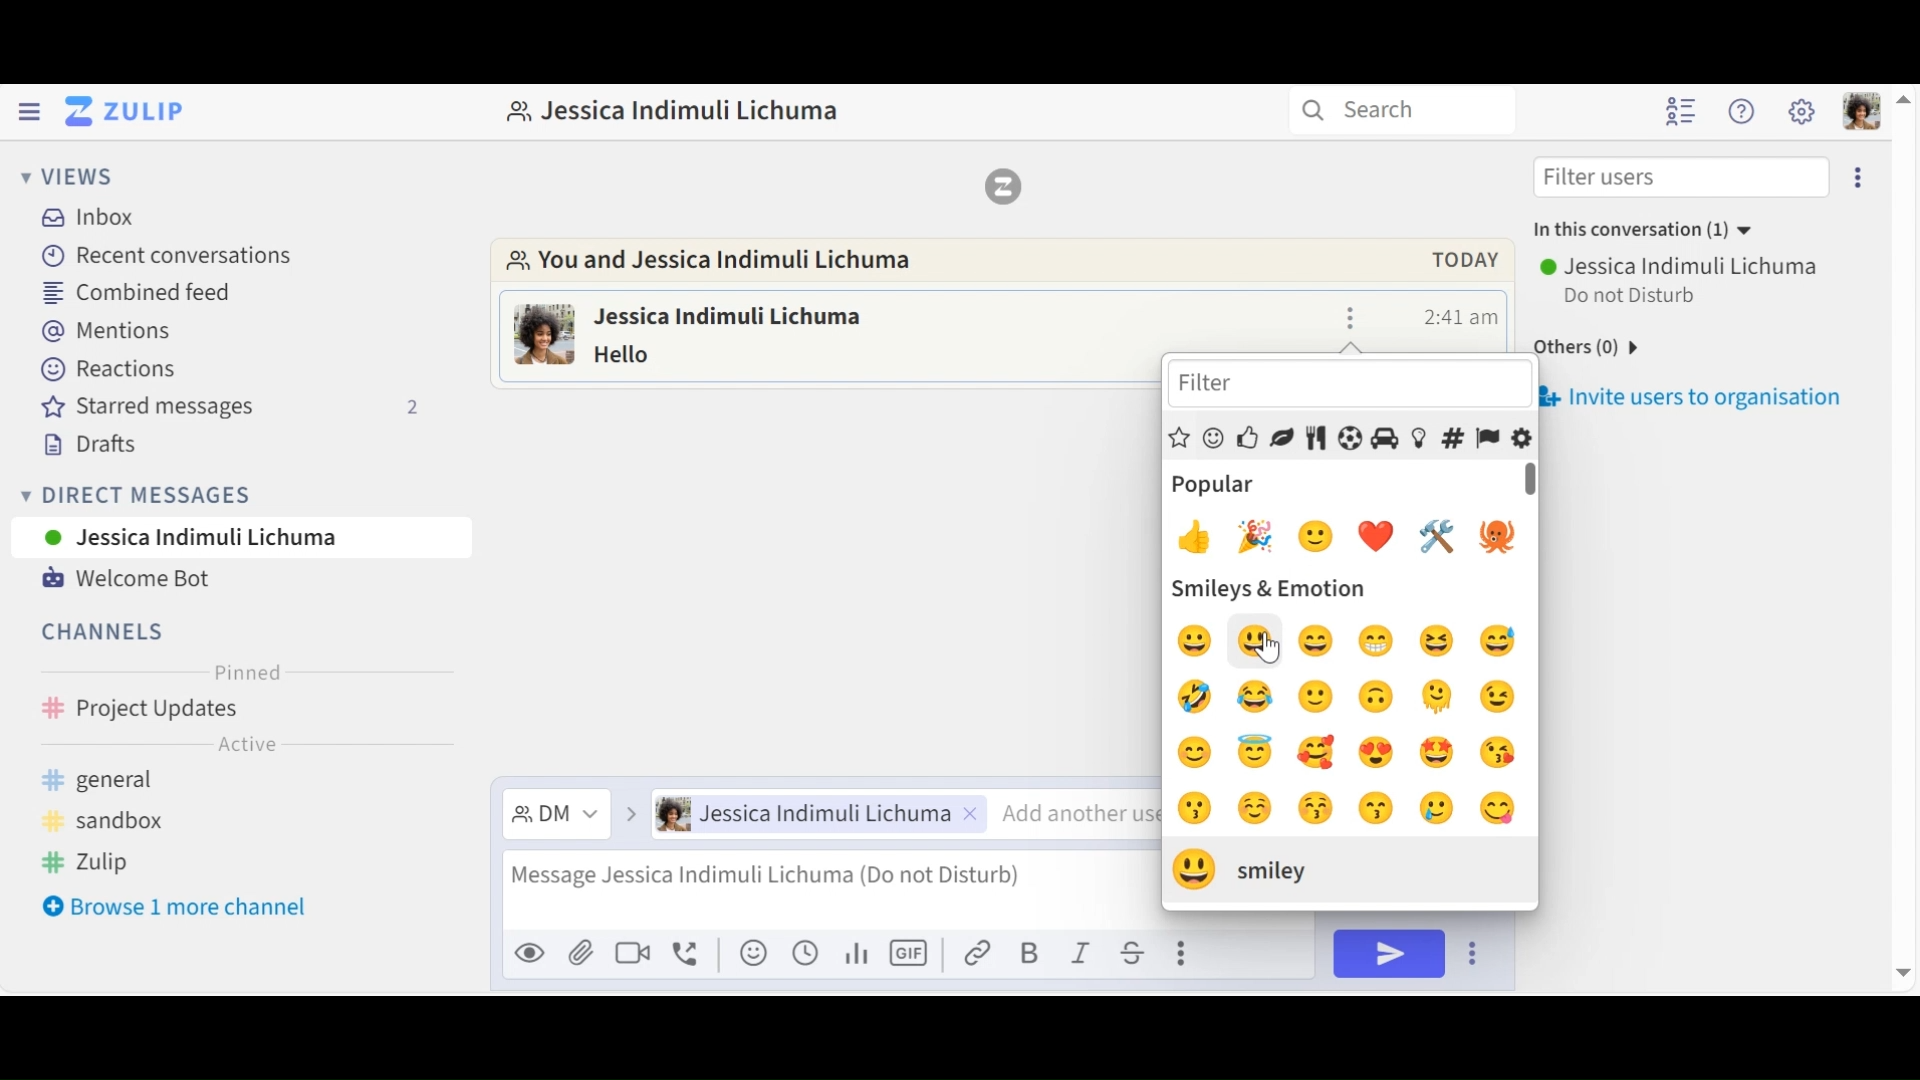  I want to click on zulip, so click(97, 864).